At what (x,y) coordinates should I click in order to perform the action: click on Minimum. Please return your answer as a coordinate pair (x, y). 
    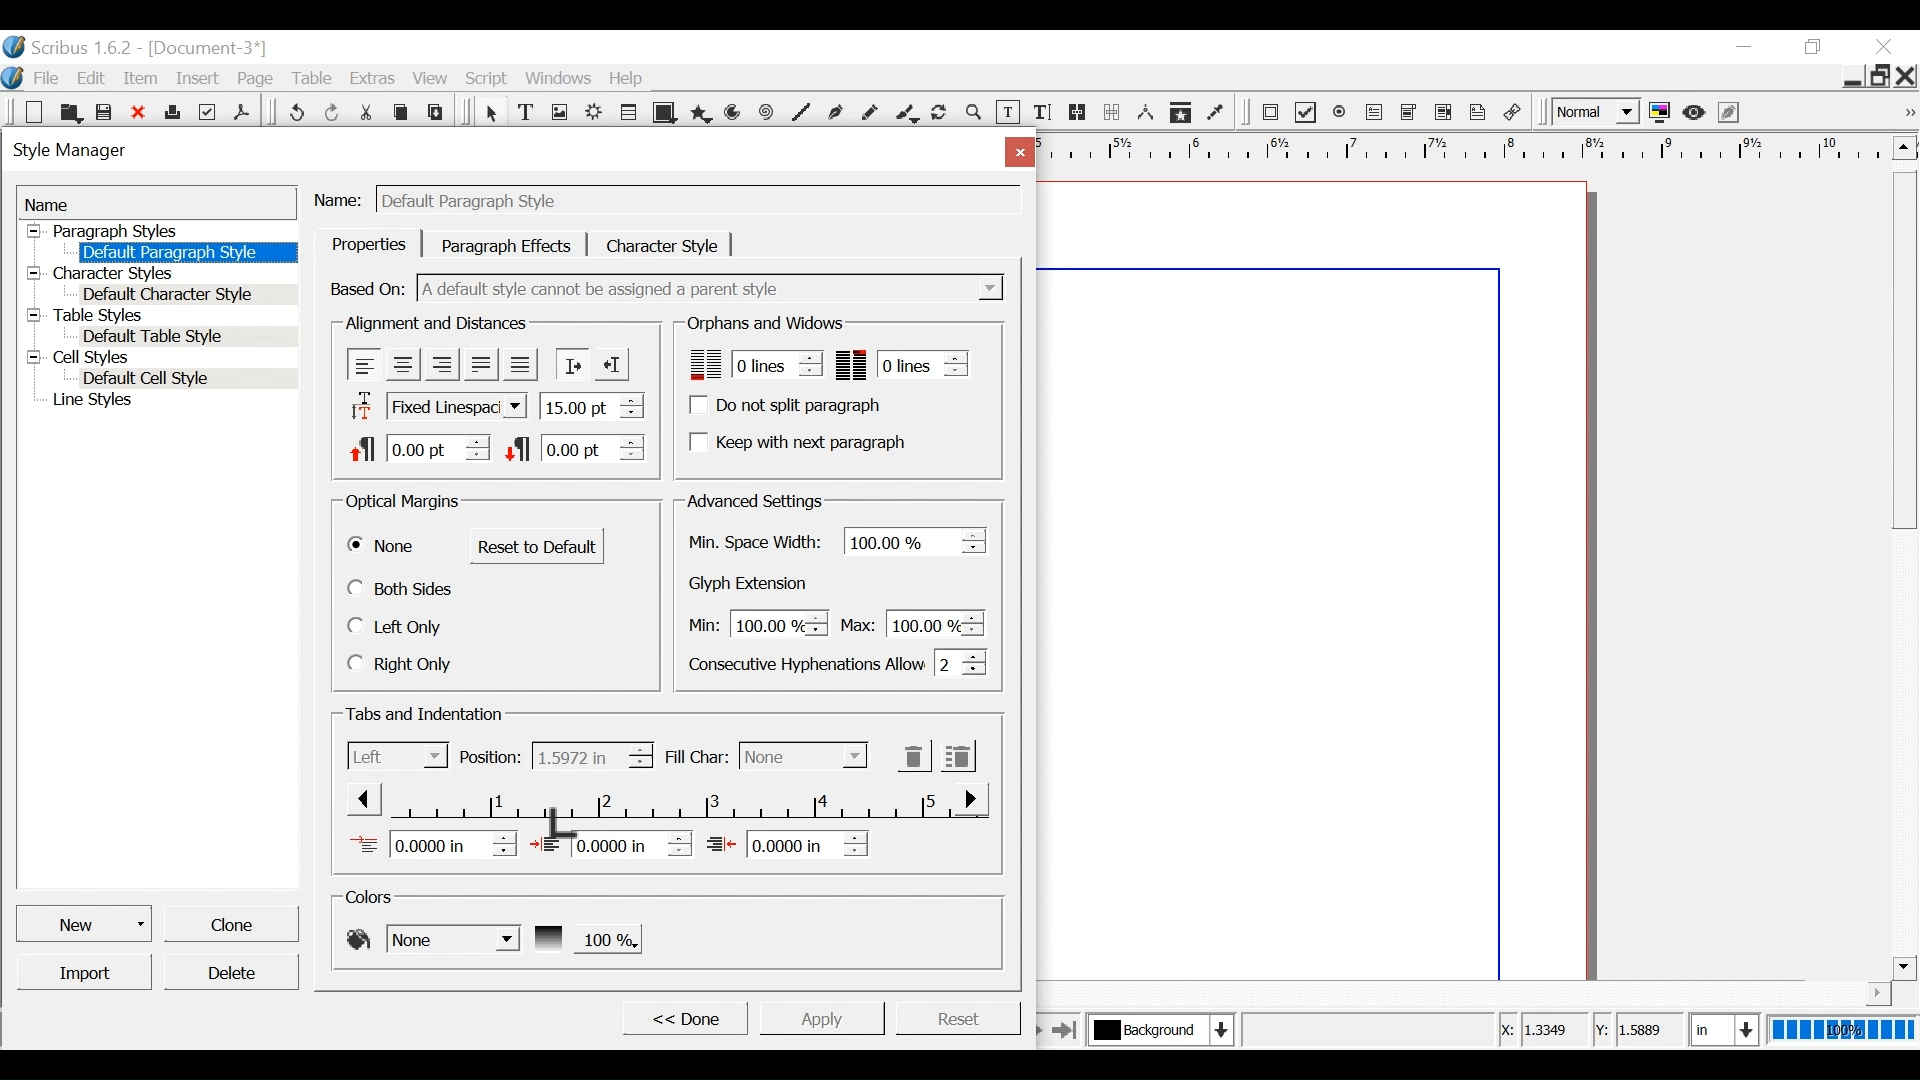
    Looking at the image, I should click on (753, 625).